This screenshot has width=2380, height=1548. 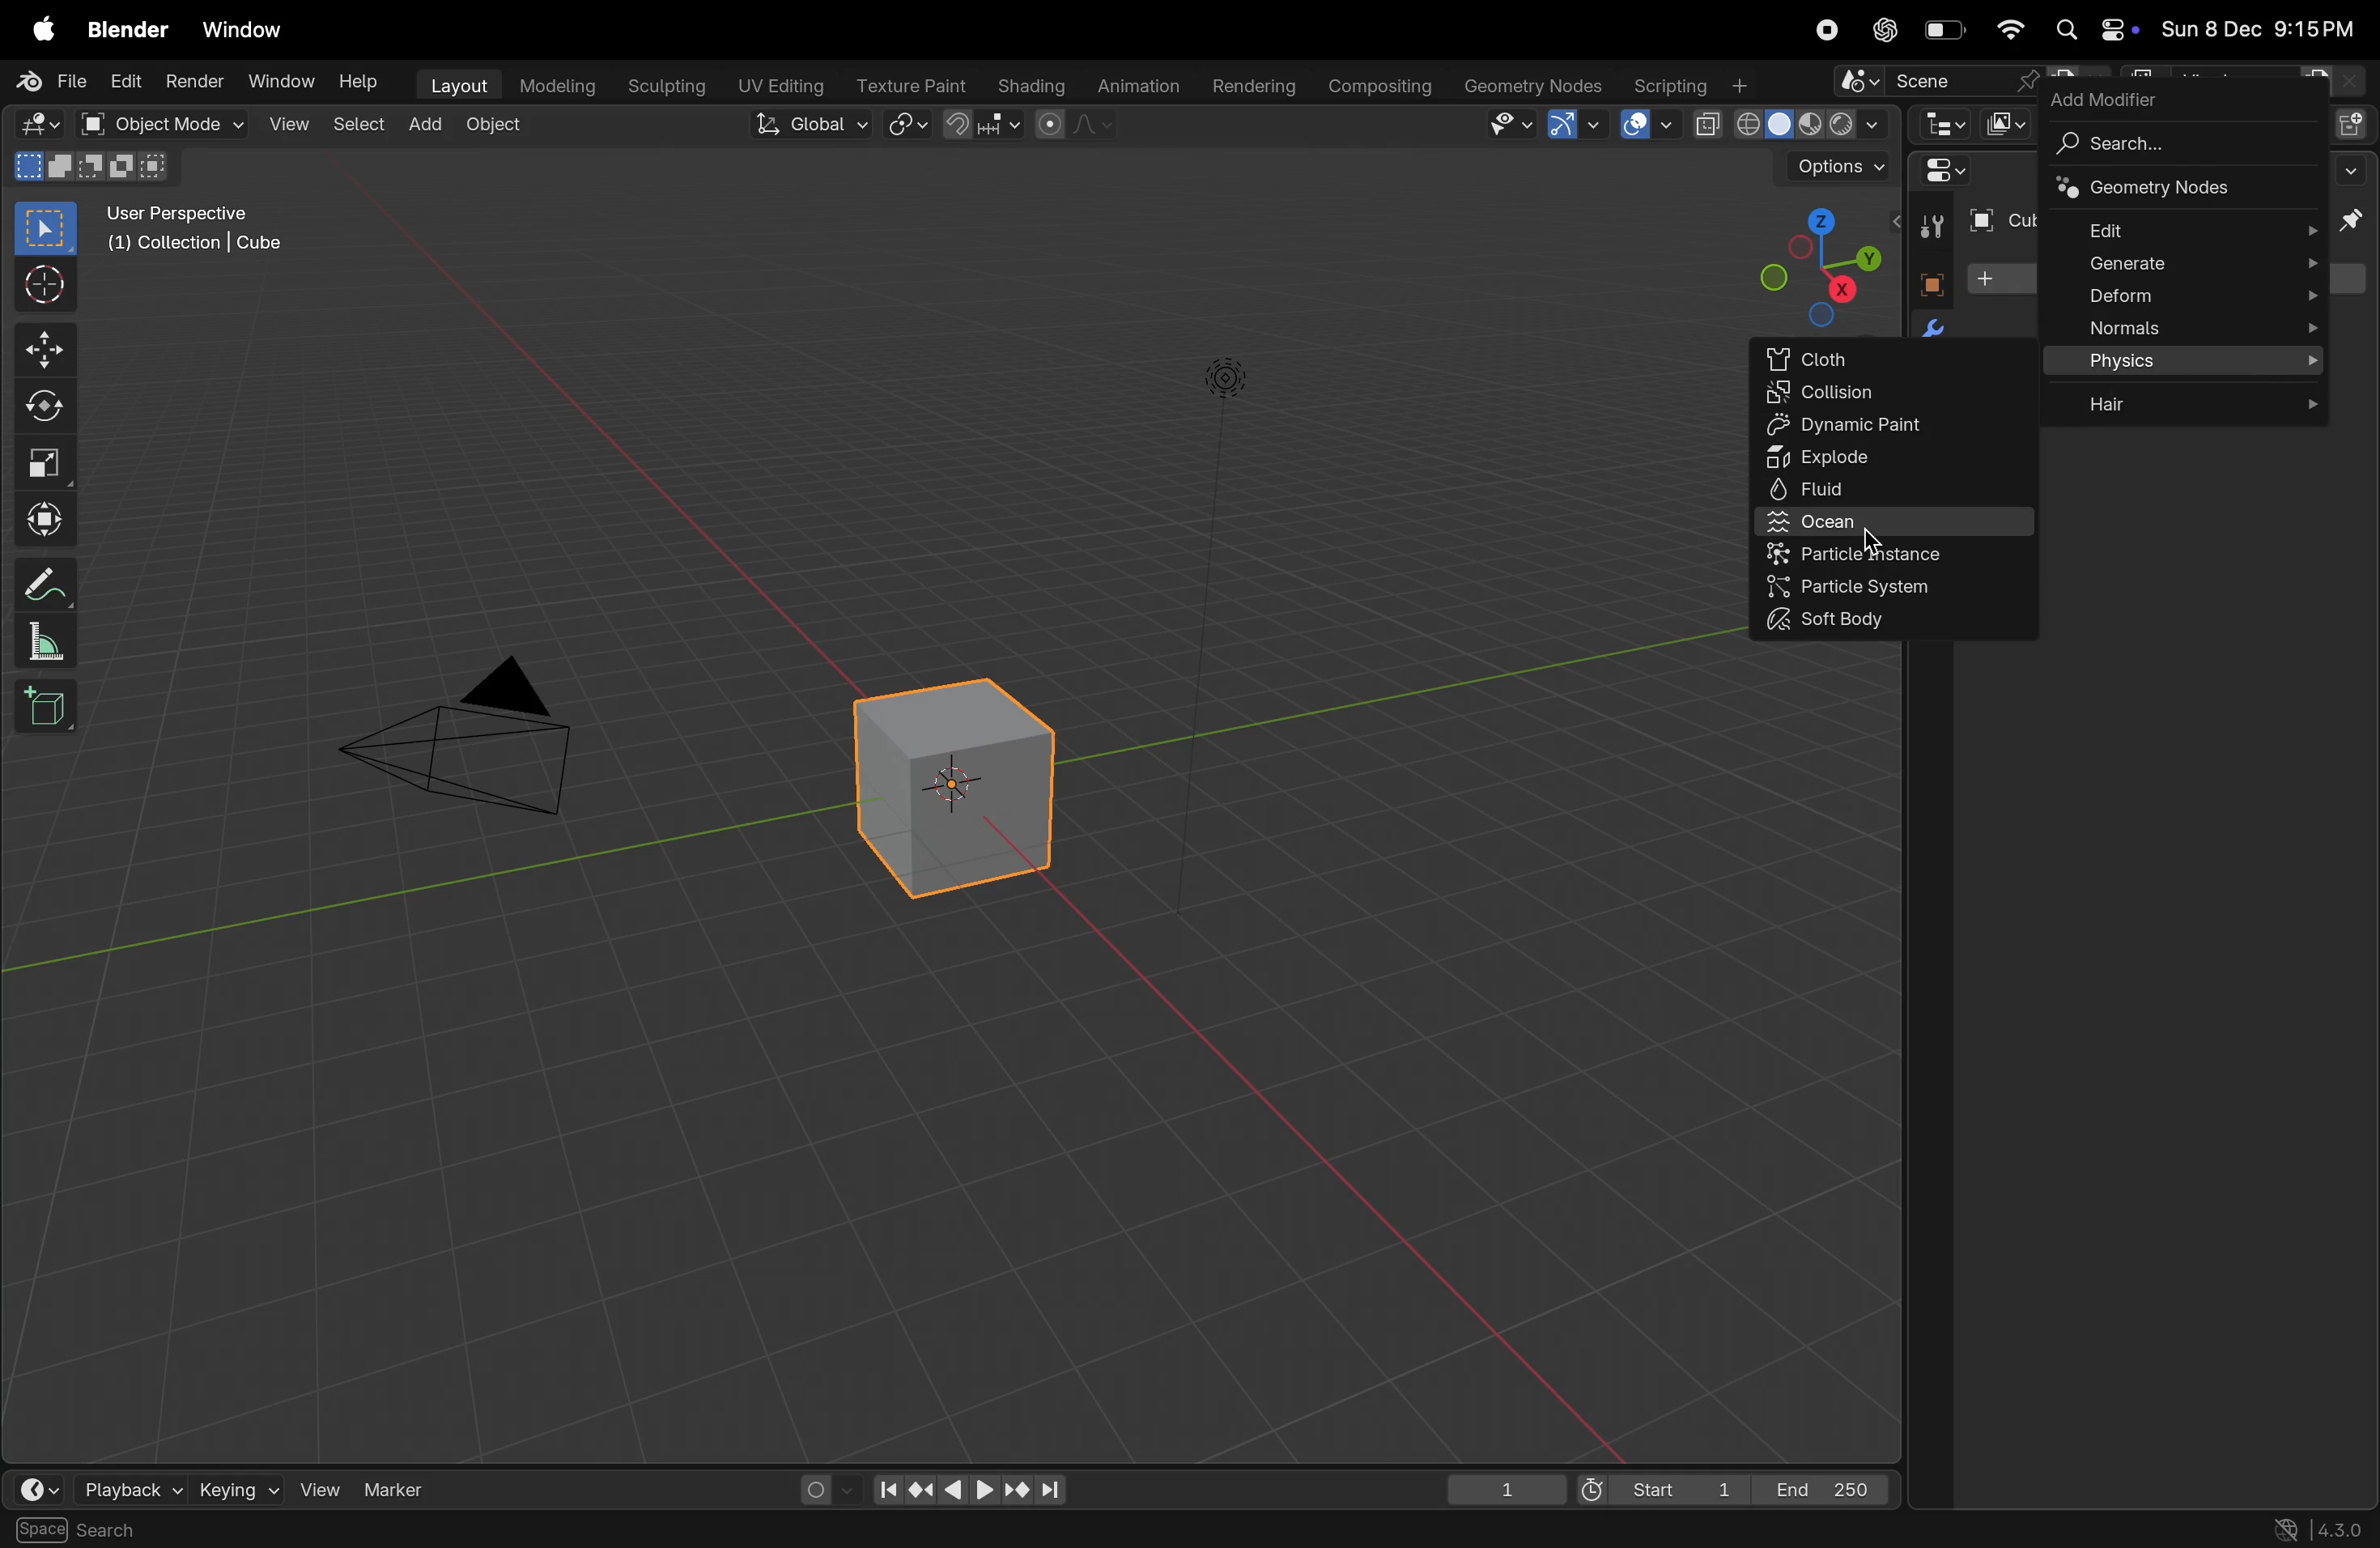 What do you see at coordinates (784, 83) in the screenshot?
I see `uv editing` at bounding box center [784, 83].